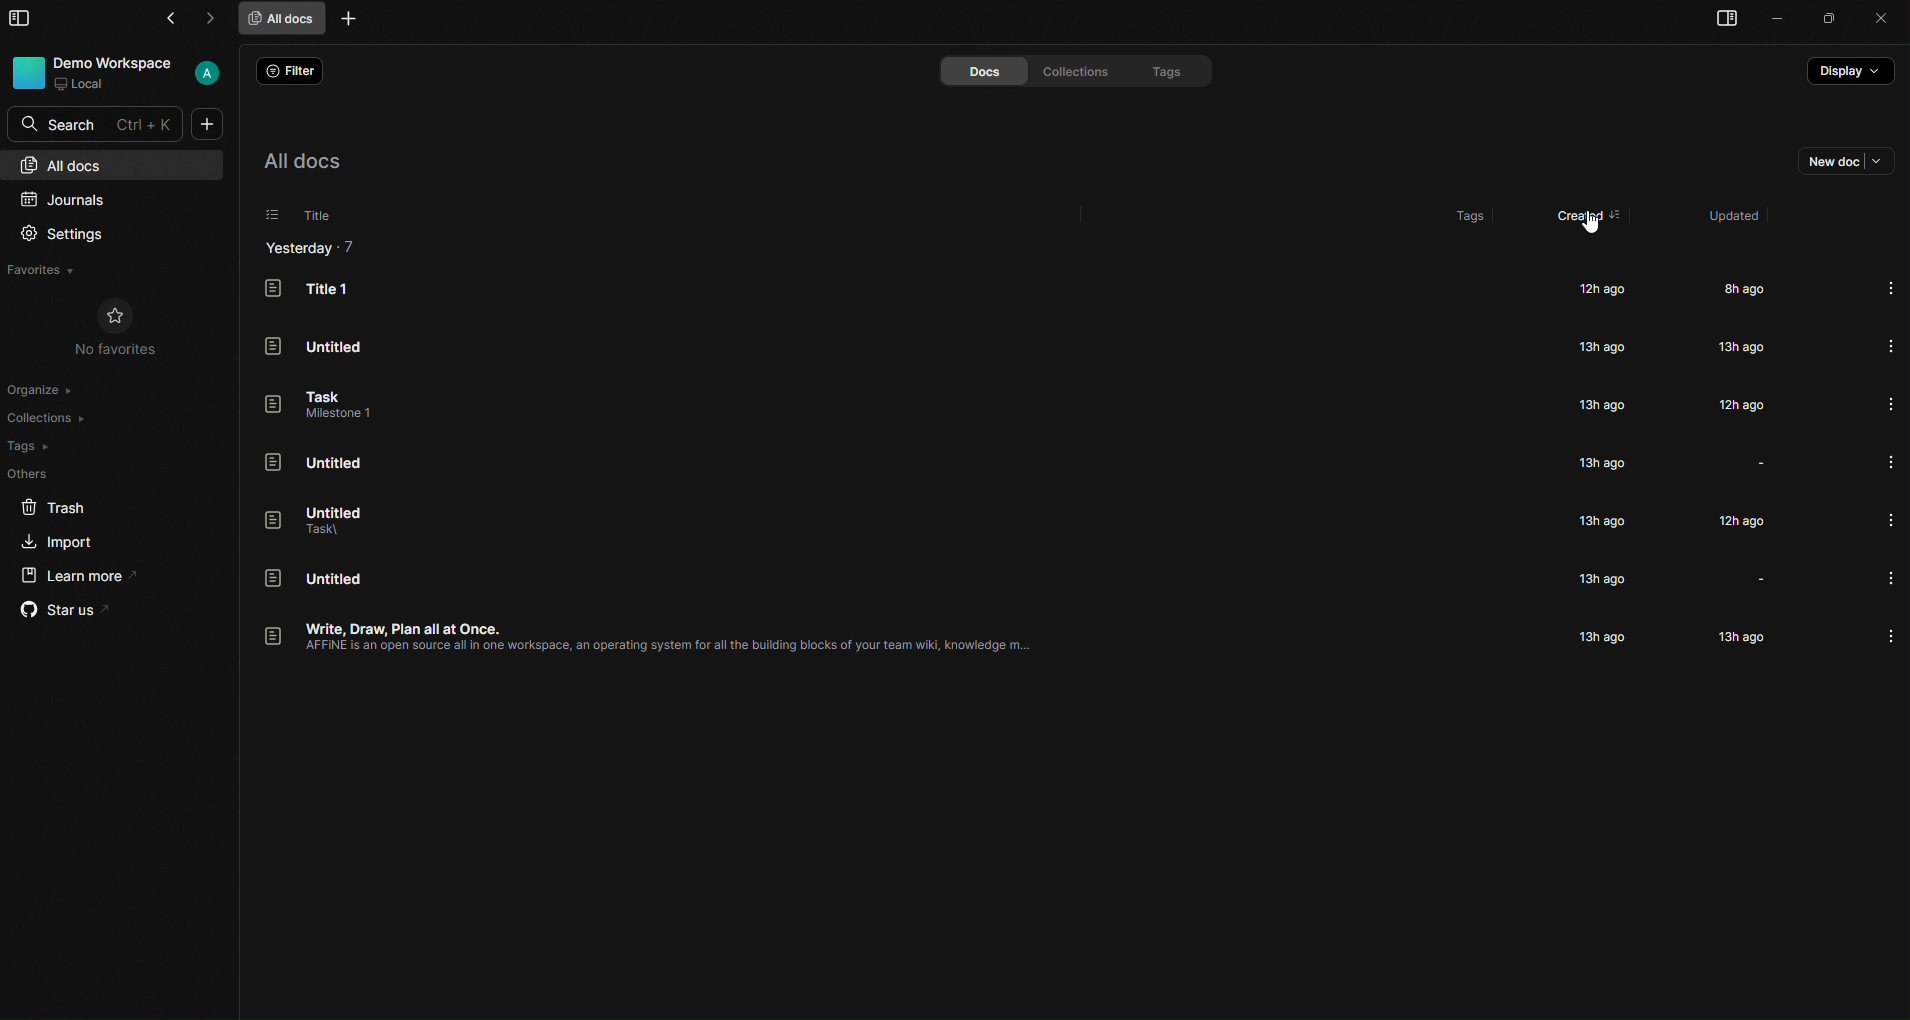 The height and width of the screenshot is (1020, 1910). I want to click on docs, so click(984, 70).